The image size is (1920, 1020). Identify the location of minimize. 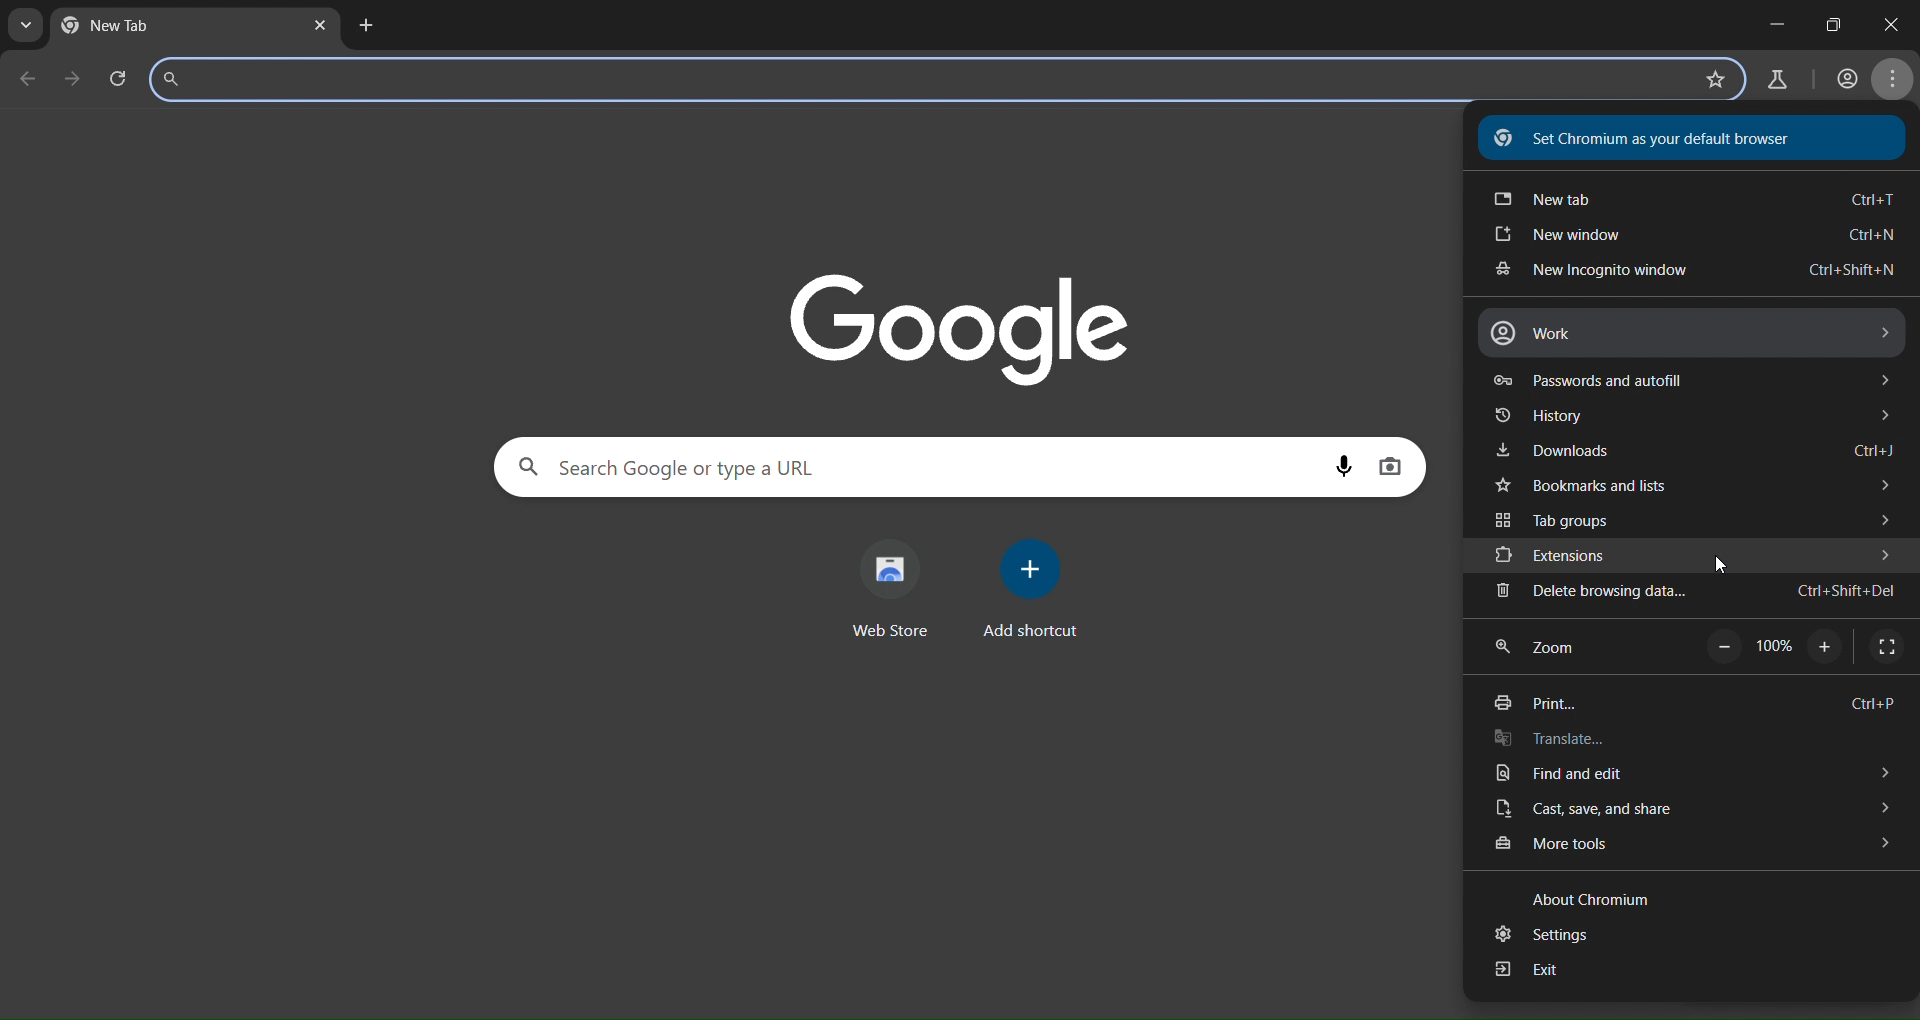
(1761, 22).